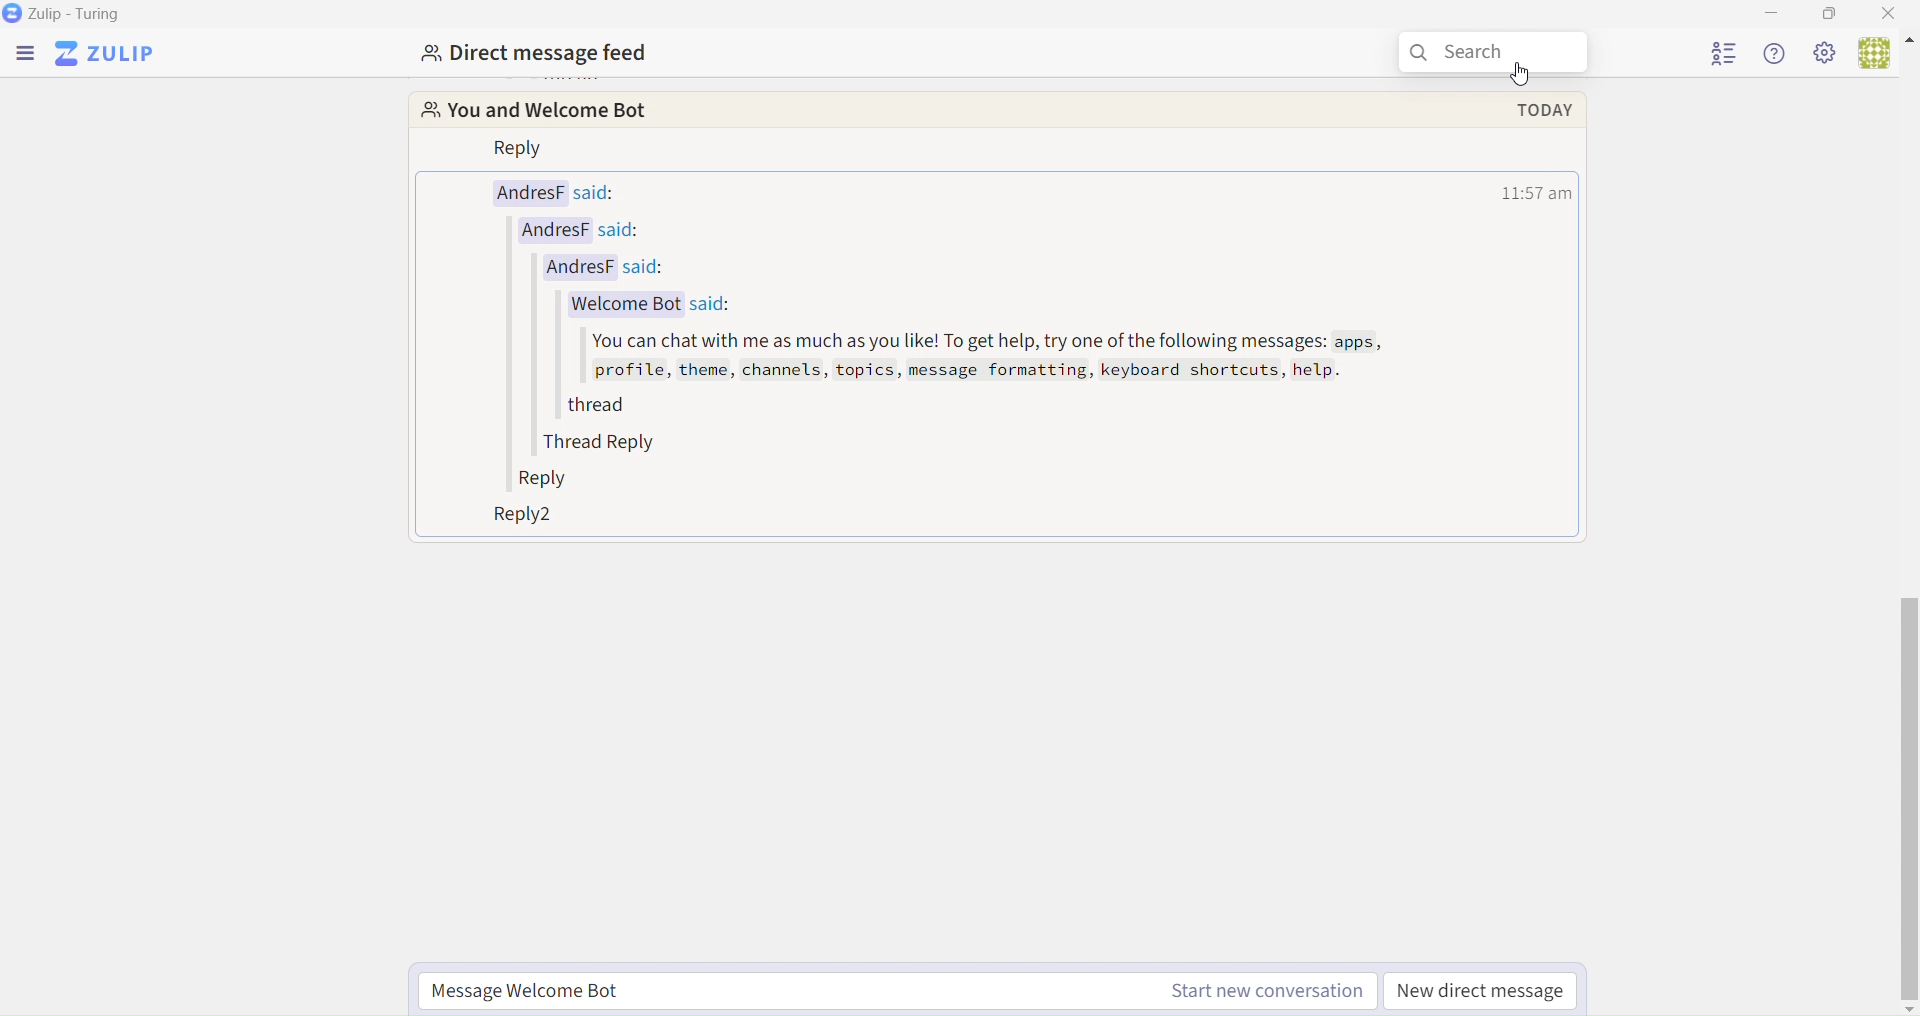  What do you see at coordinates (553, 112) in the screenshot?
I see `You and Welcome Bot` at bounding box center [553, 112].